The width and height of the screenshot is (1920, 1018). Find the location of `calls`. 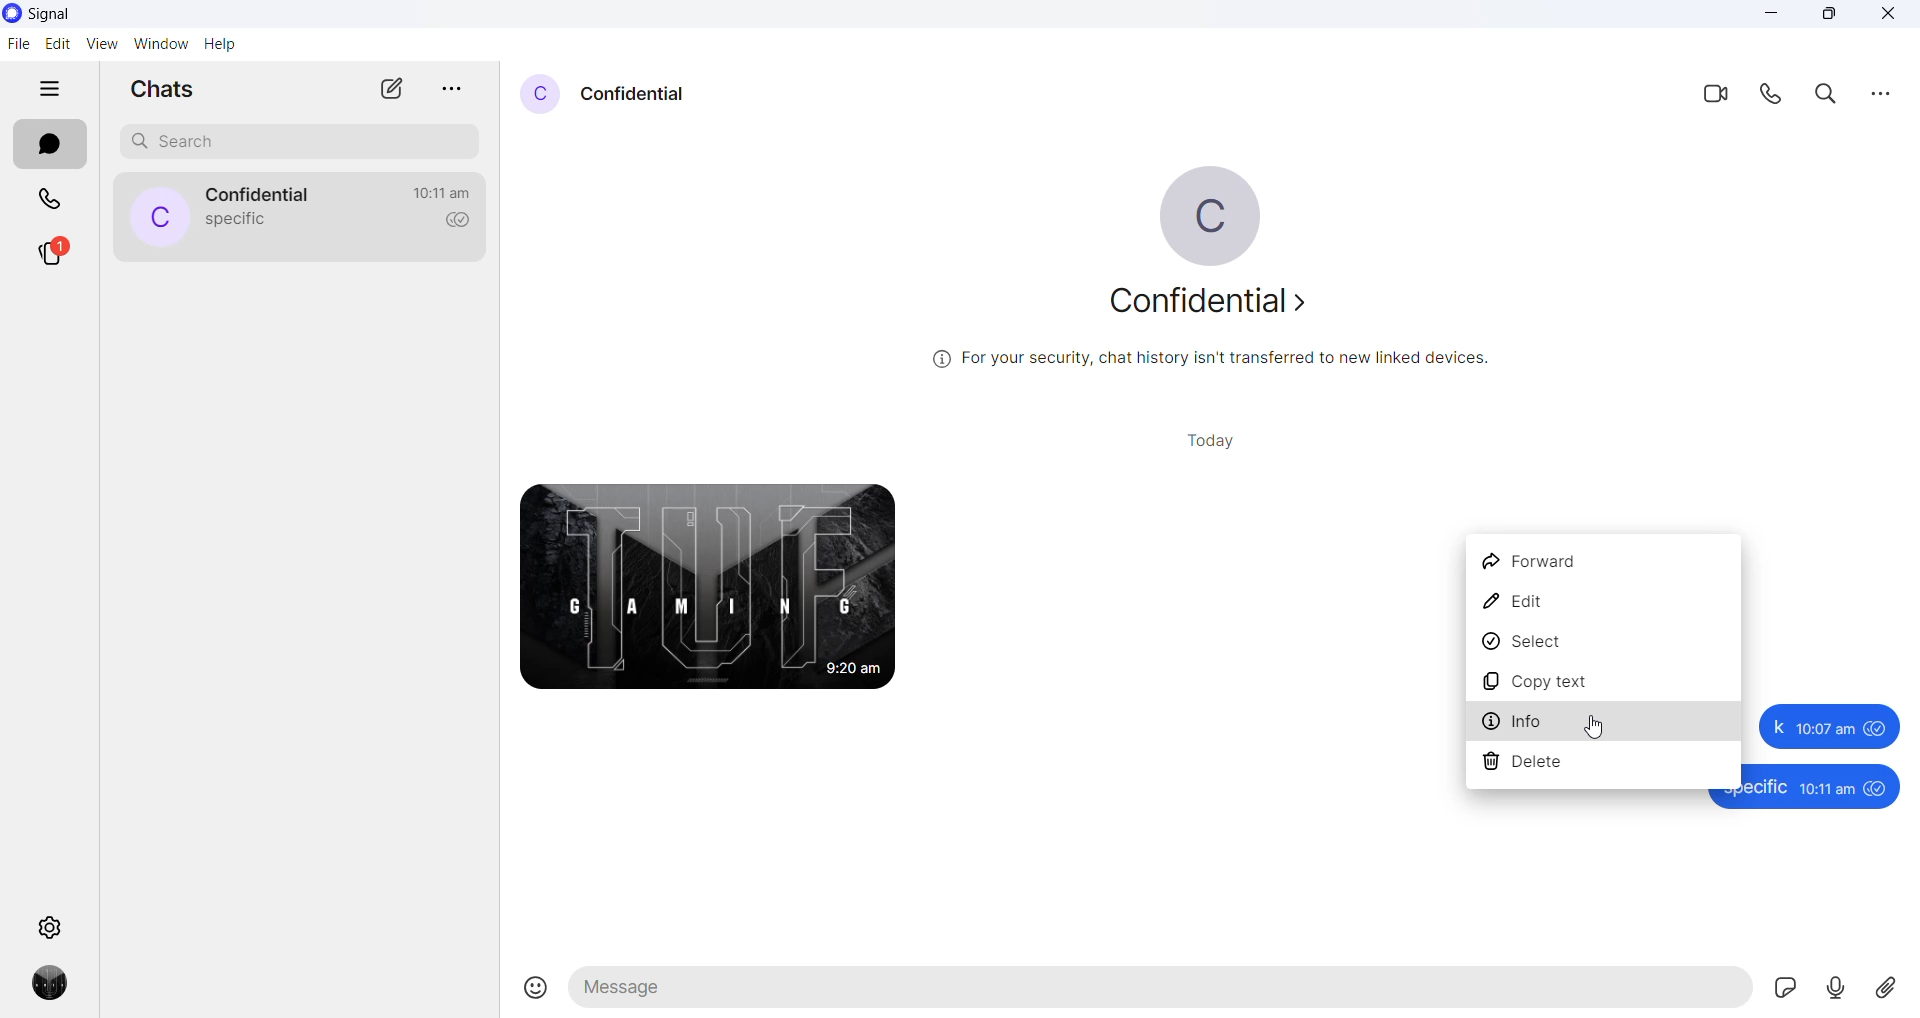

calls is located at coordinates (47, 199).